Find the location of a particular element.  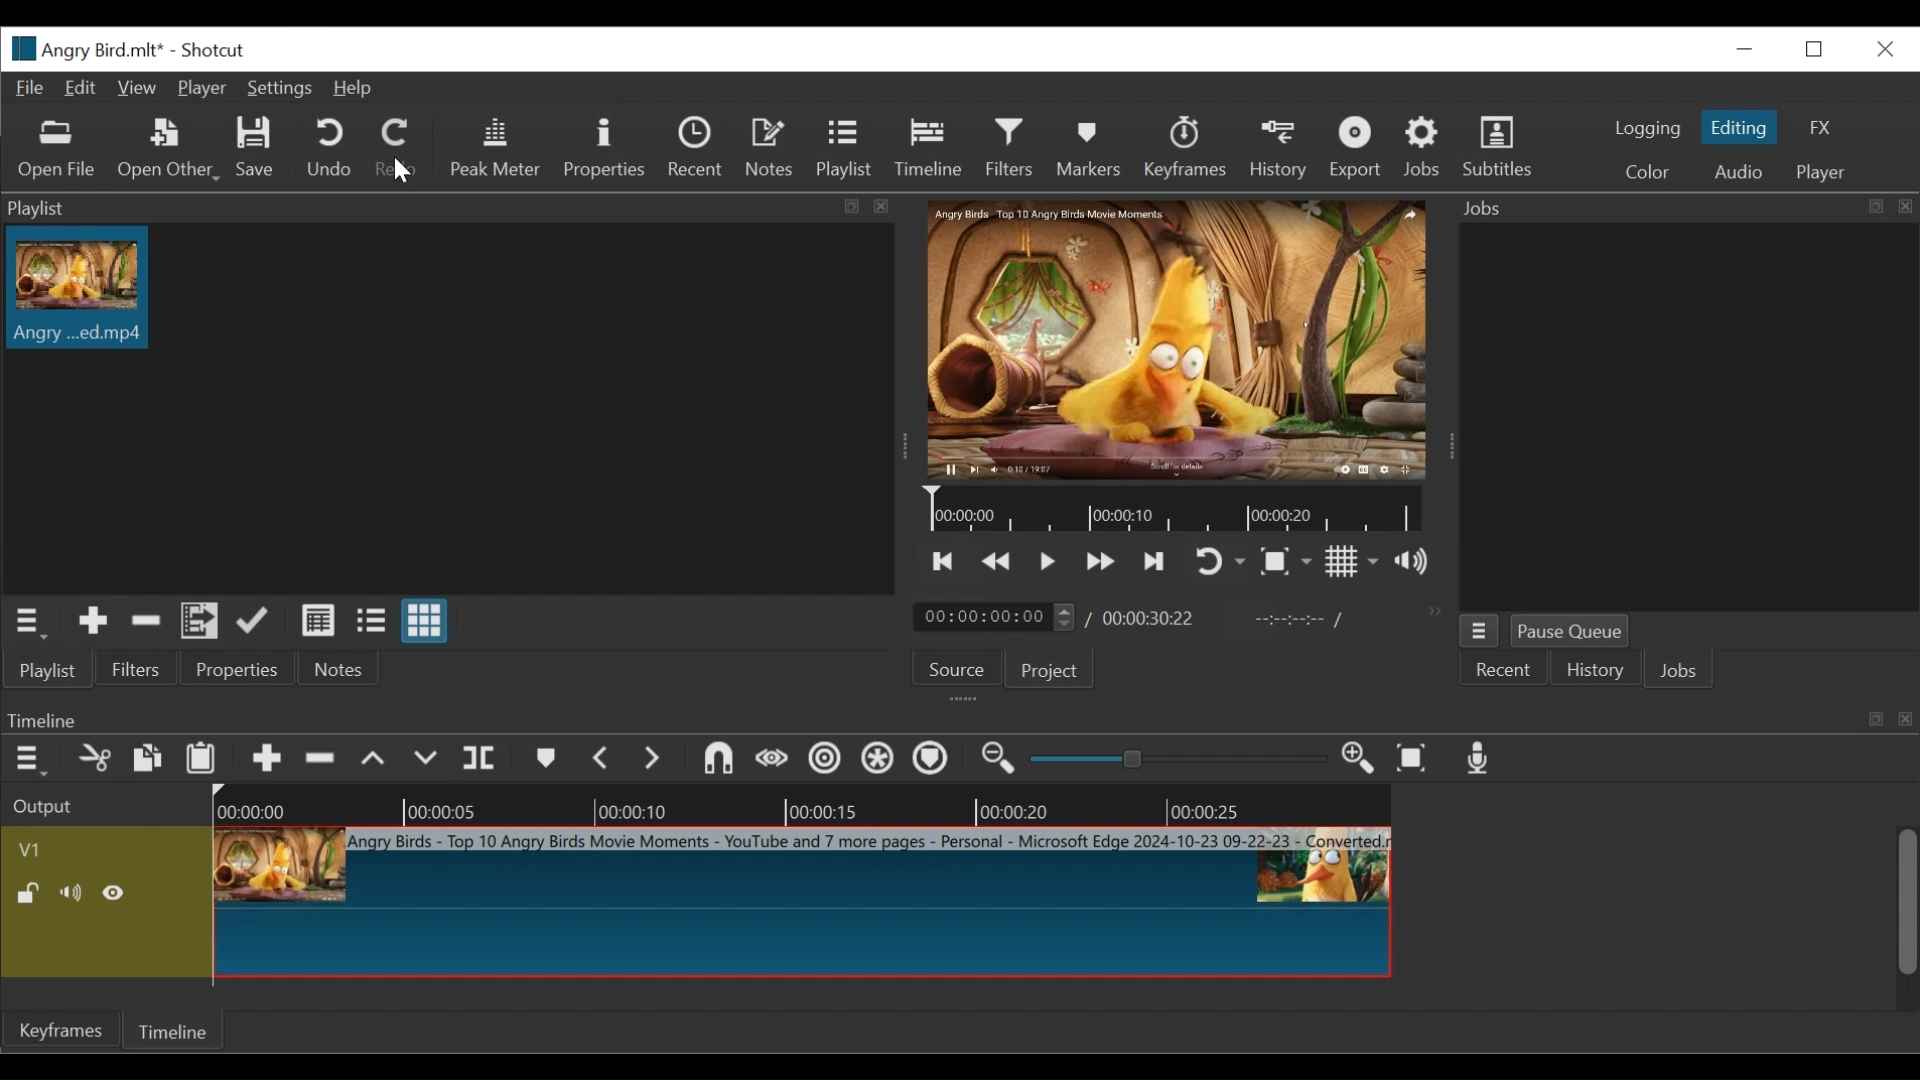

Timeline is located at coordinates (177, 1029).